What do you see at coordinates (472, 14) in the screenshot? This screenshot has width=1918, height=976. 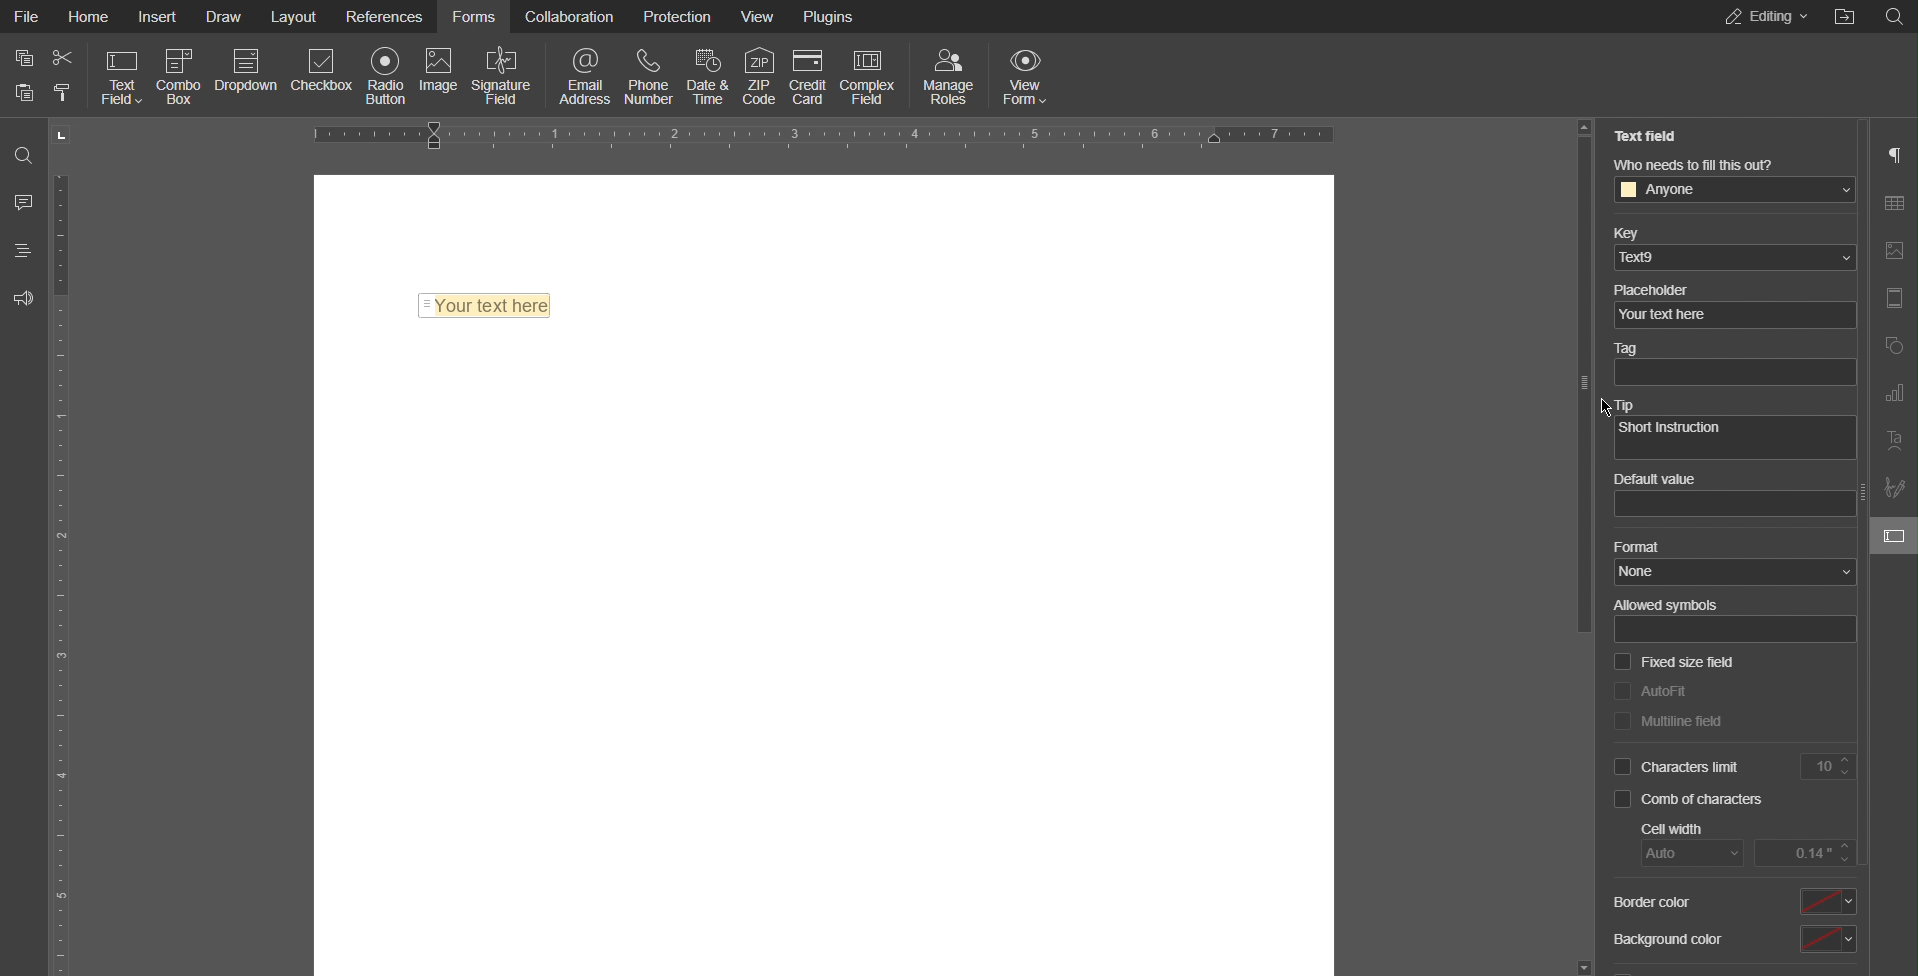 I see `Forms` at bounding box center [472, 14].